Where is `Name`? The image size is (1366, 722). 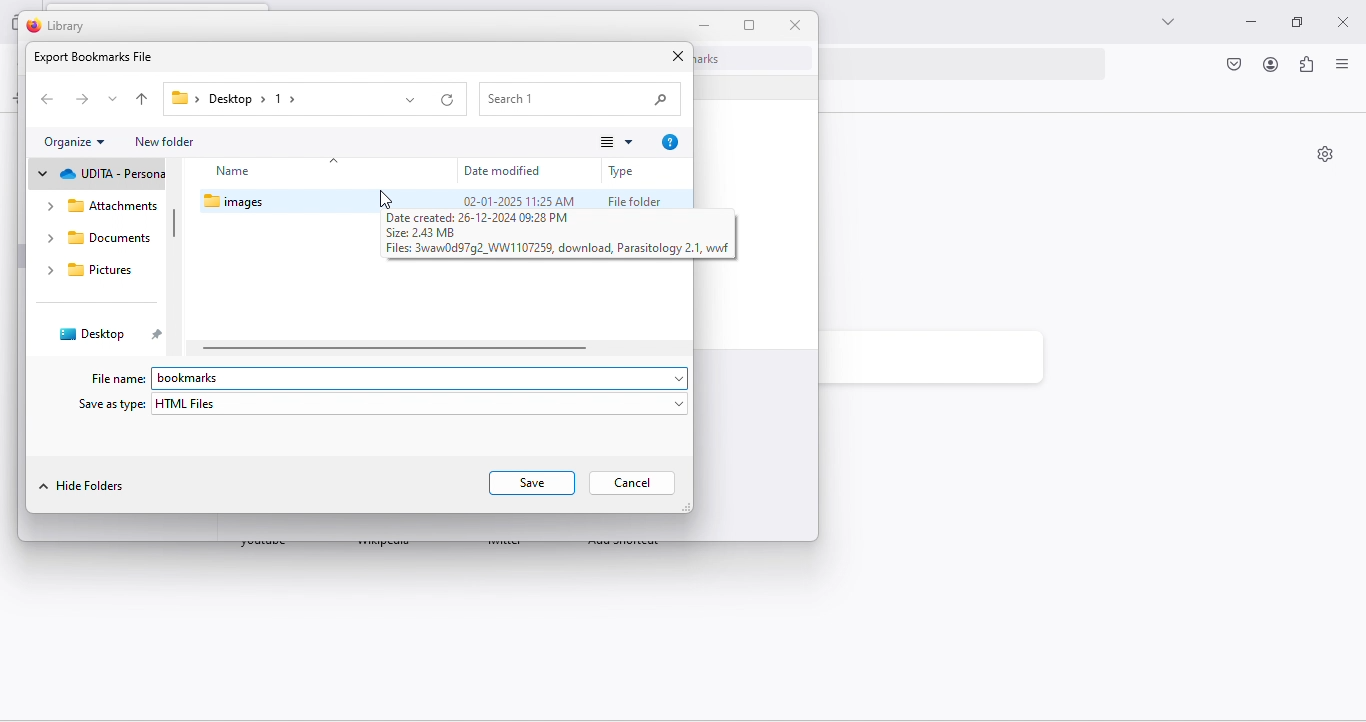
Name is located at coordinates (320, 169).